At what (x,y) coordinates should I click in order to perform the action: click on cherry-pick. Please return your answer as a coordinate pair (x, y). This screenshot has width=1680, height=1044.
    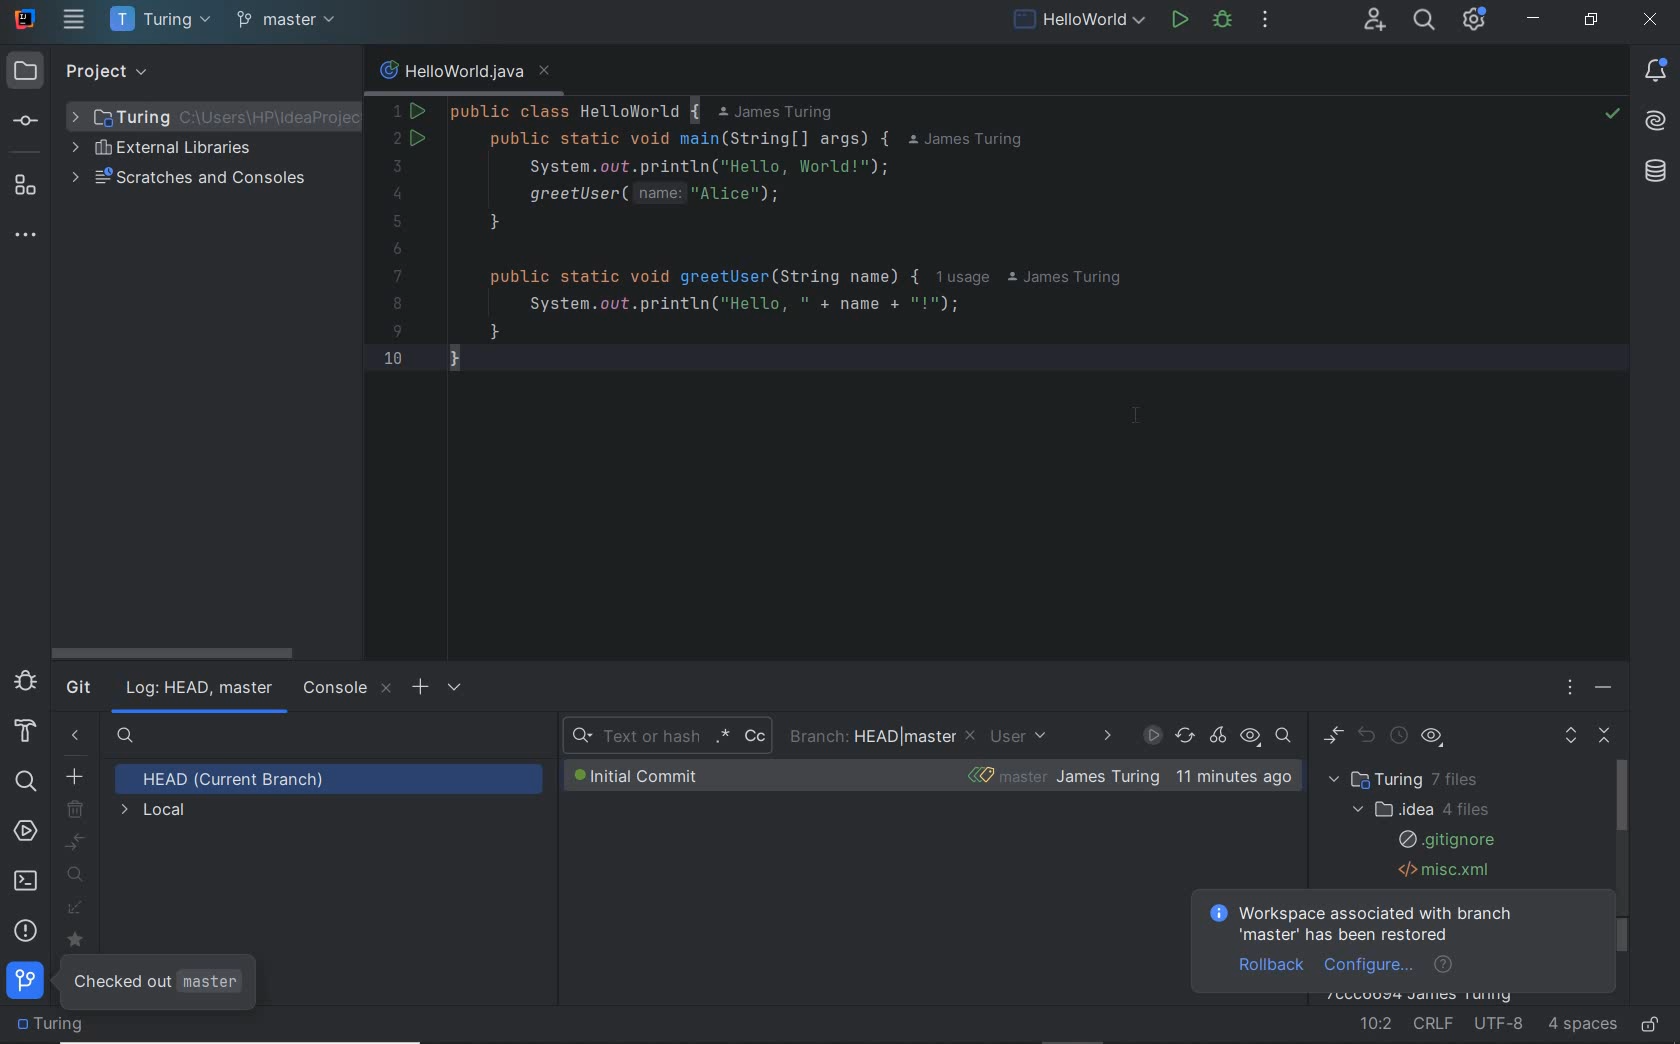
    Looking at the image, I should click on (1219, 737).